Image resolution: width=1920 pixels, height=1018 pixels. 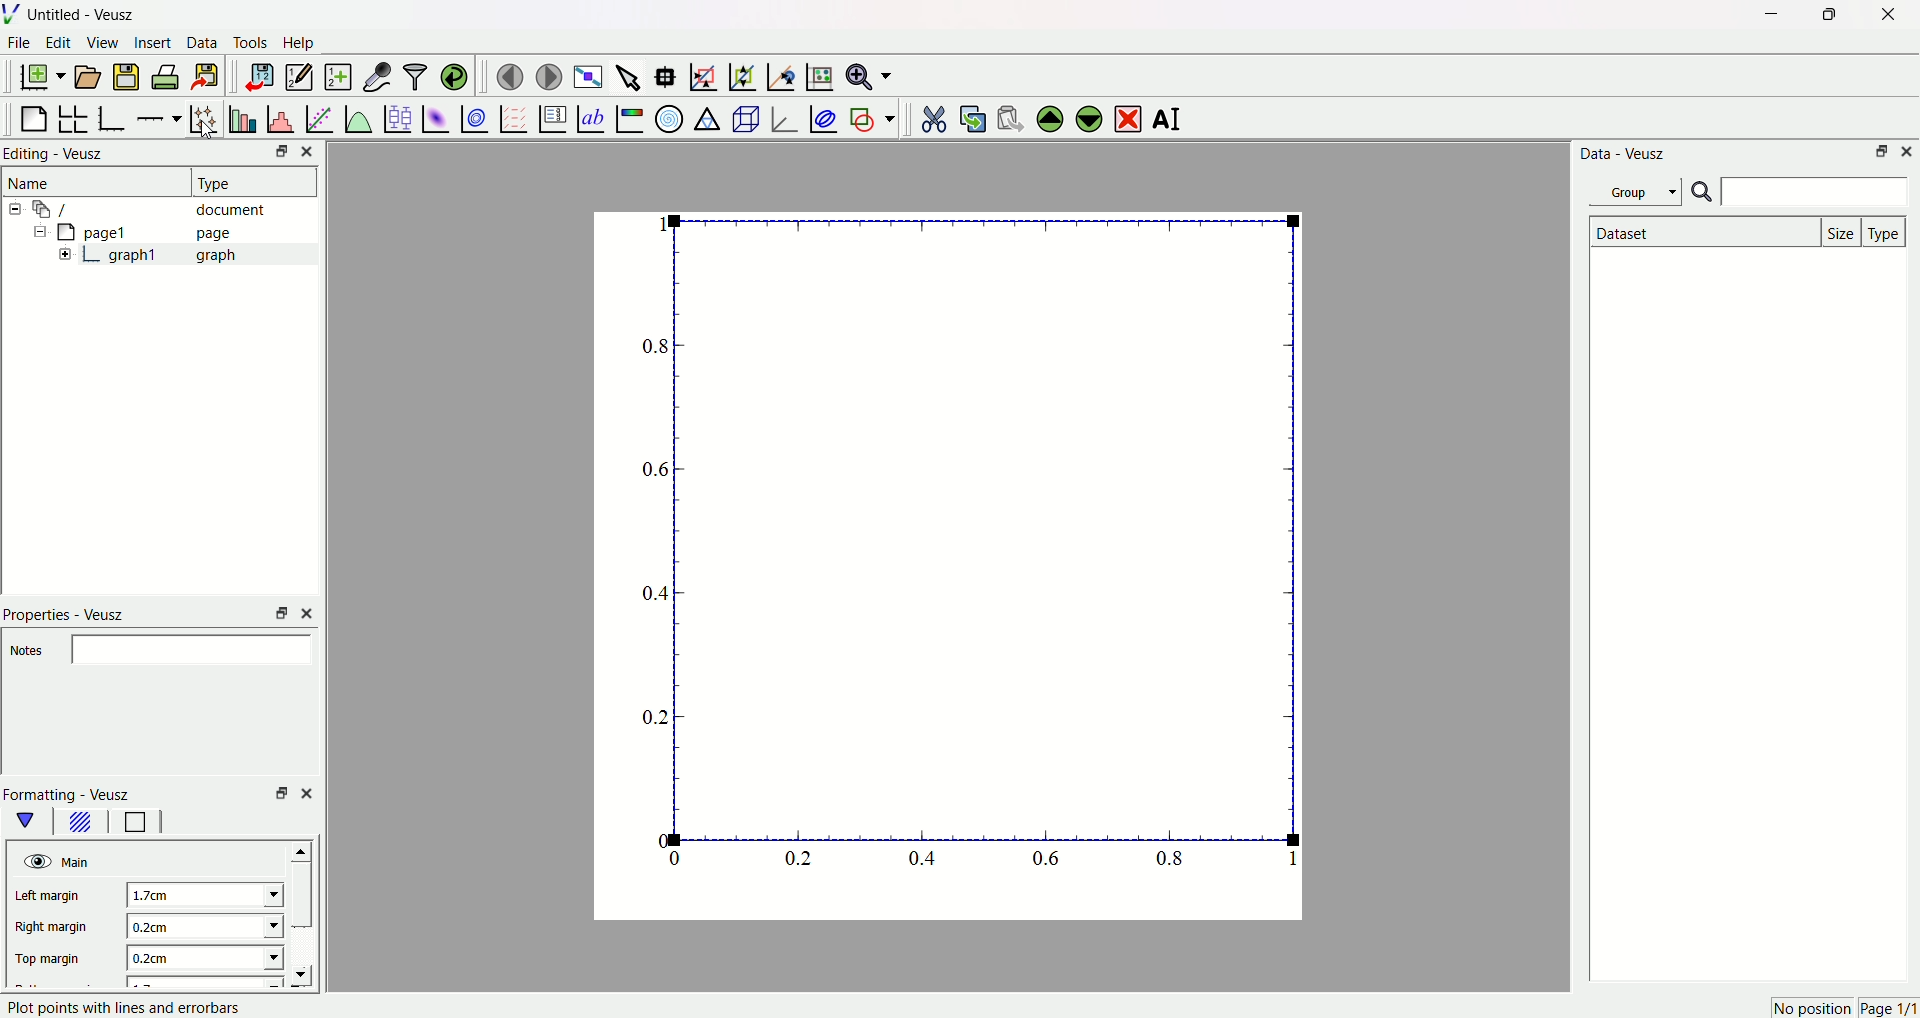 What do you see at coordinates (275, 153) in the screenshot?
I see `Minimize` at bounding box center [275, 153].